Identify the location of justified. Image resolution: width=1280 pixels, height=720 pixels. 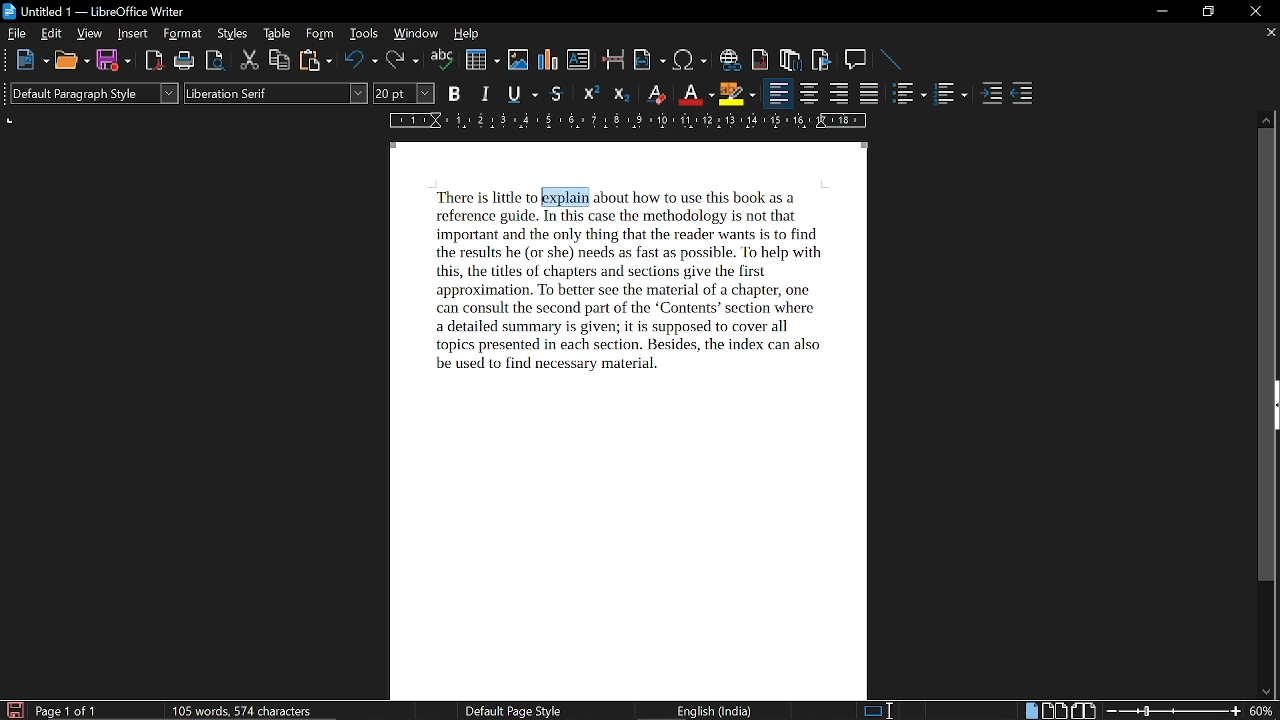
(871, 95).